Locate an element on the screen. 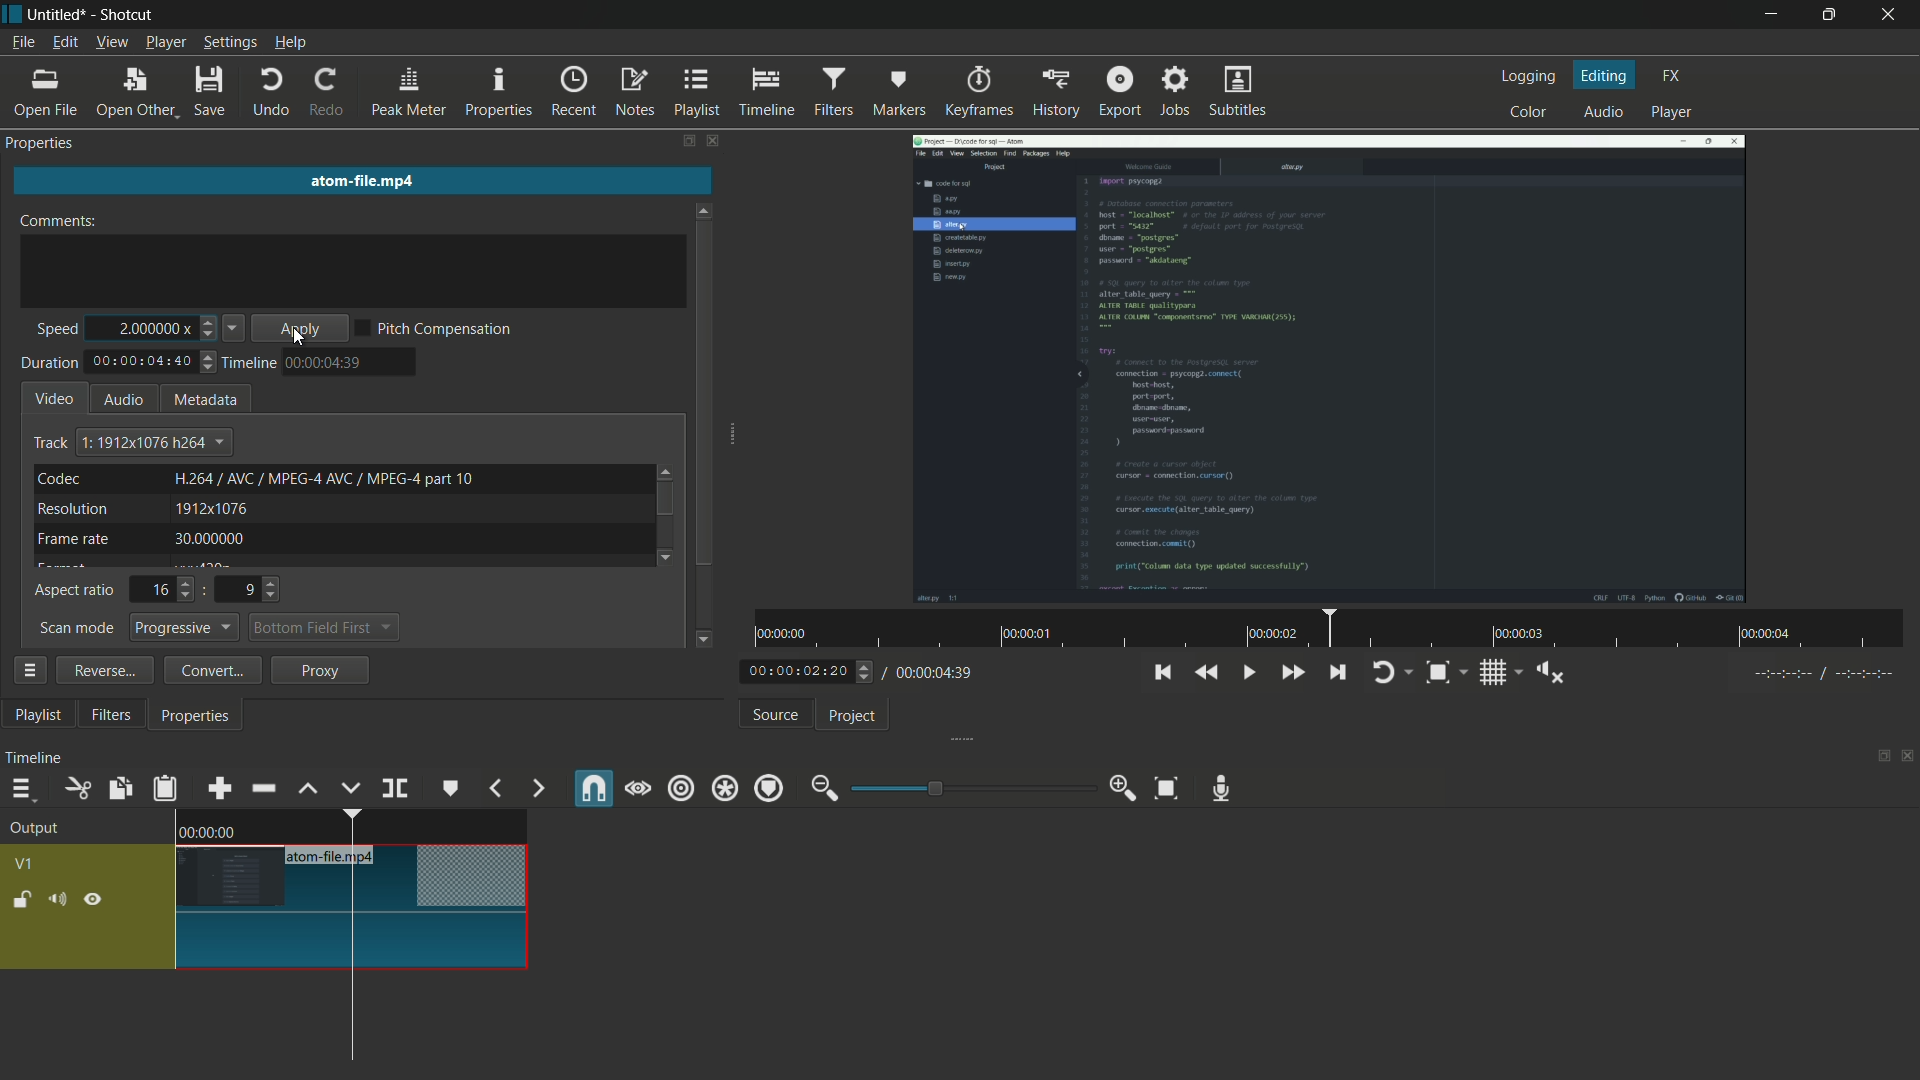 This screenshot has height=1080, width=1920. video is located at coordinates (55, 398).